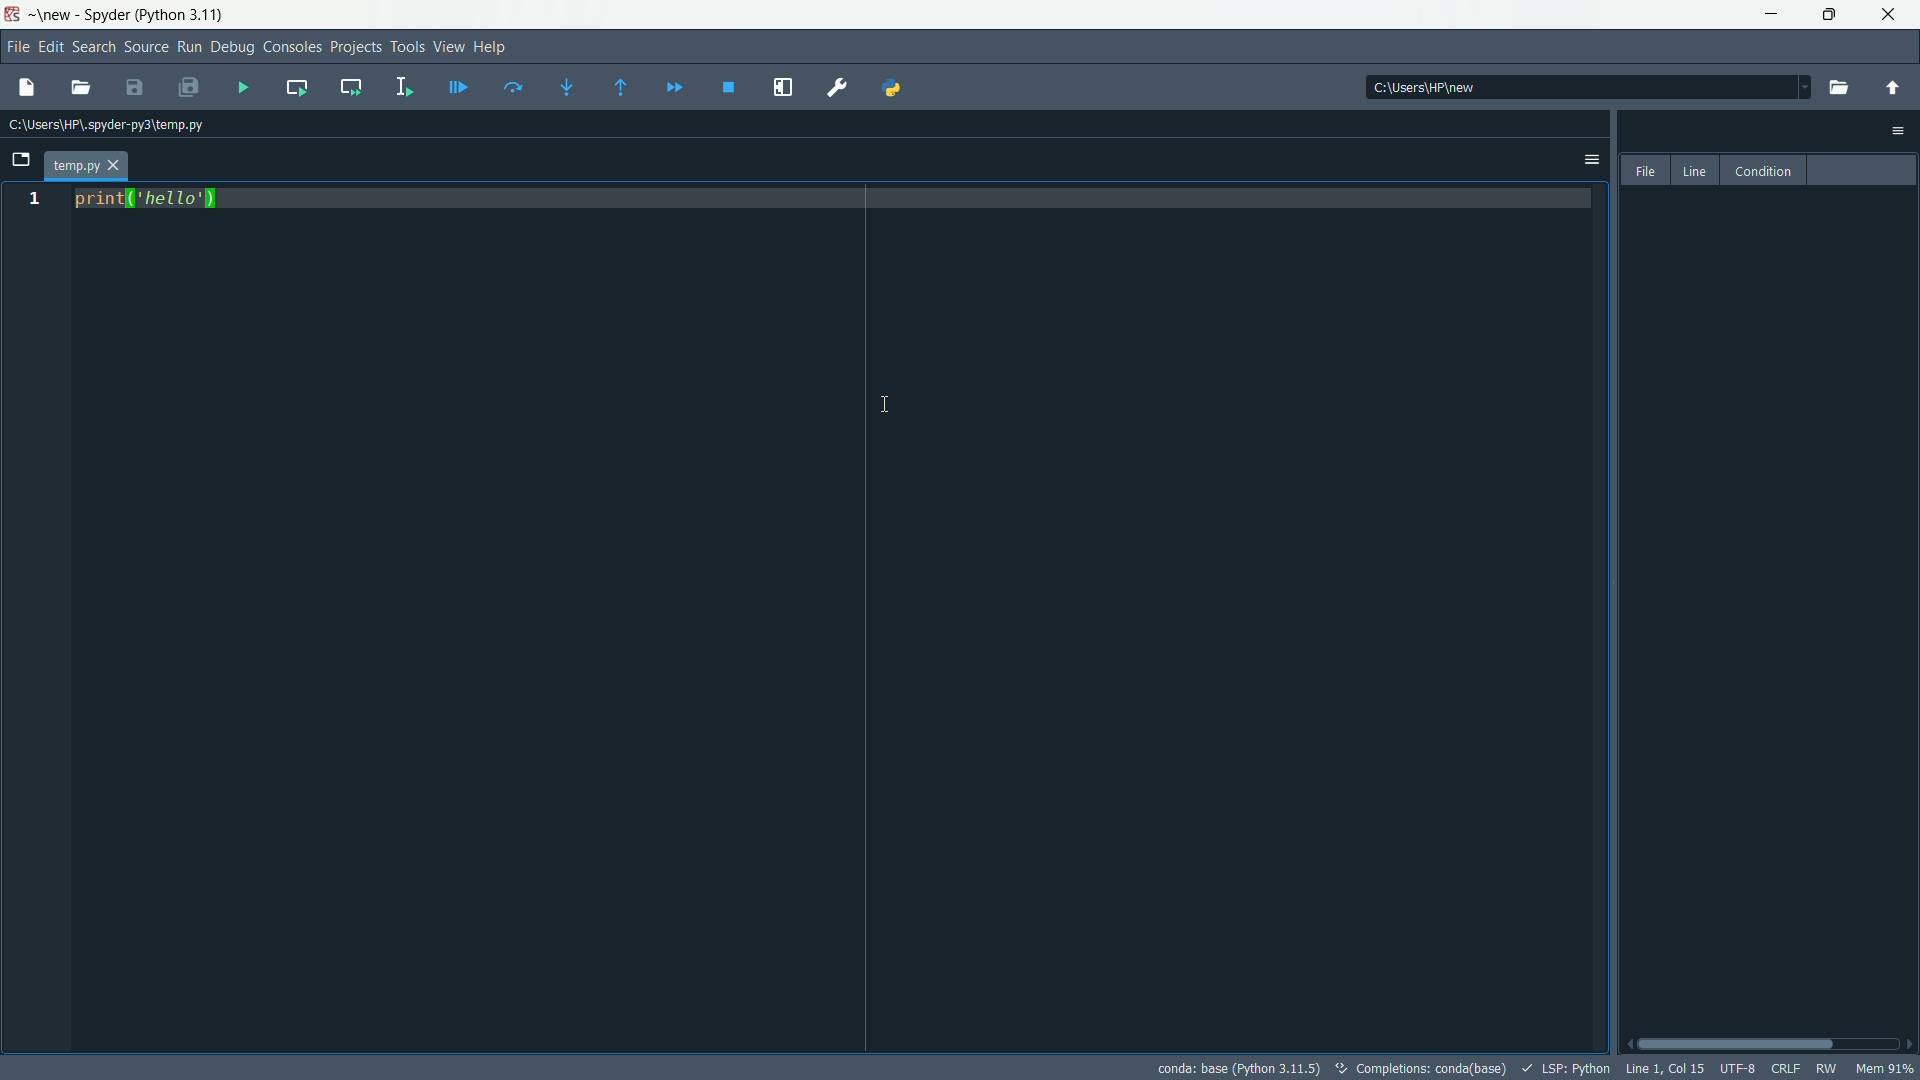 The image size is (1920, 1080). Describe the element at coordinates (352, 86) in the screenshot. I see `run current cell and go to the next one` at that location.